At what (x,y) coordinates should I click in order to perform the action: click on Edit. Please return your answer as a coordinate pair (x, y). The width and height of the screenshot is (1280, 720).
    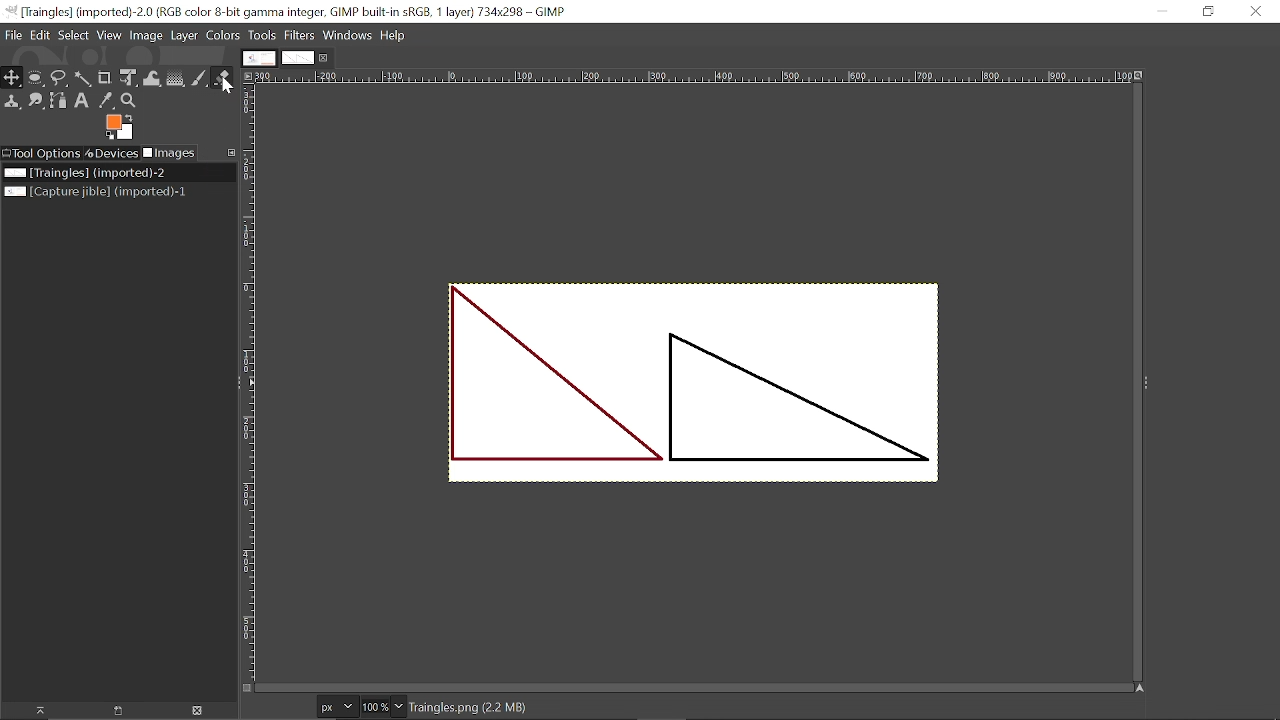
    Looking at the image, I should click on (40, 34).